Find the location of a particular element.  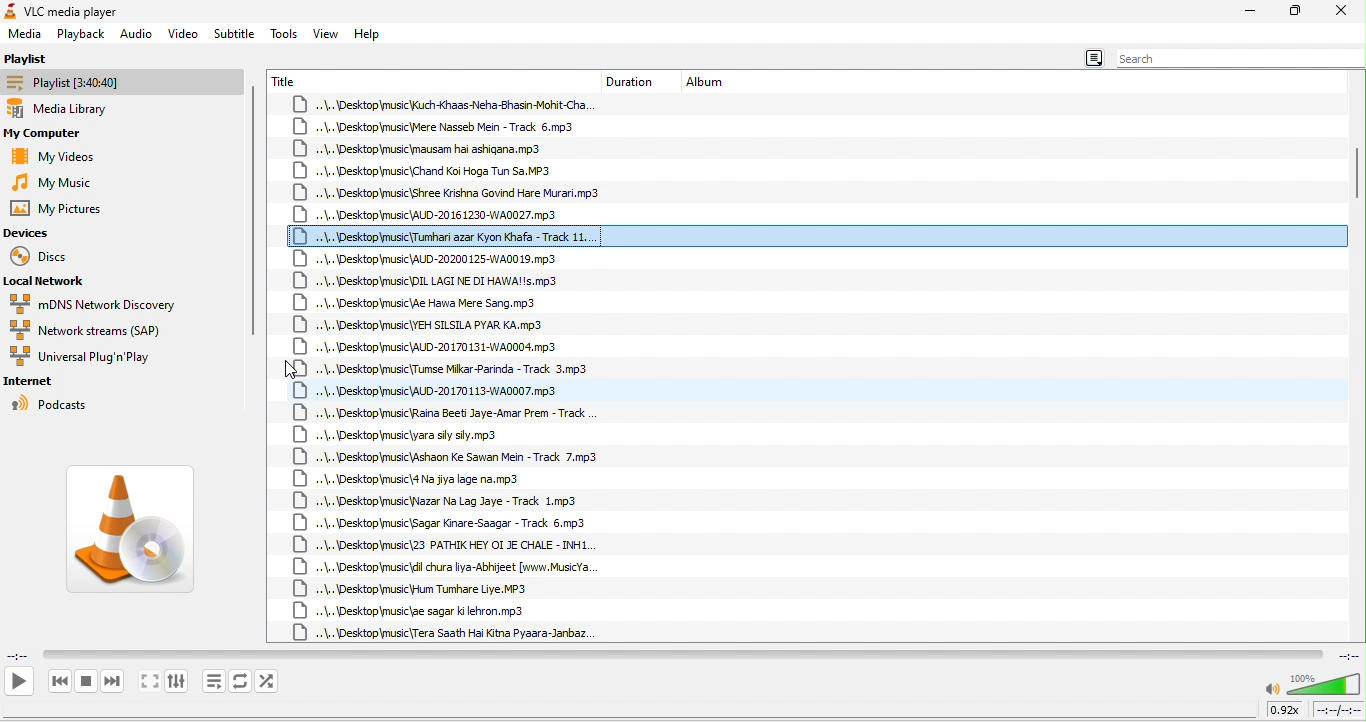

toggle between loop all is located at coordinates (241, 681).